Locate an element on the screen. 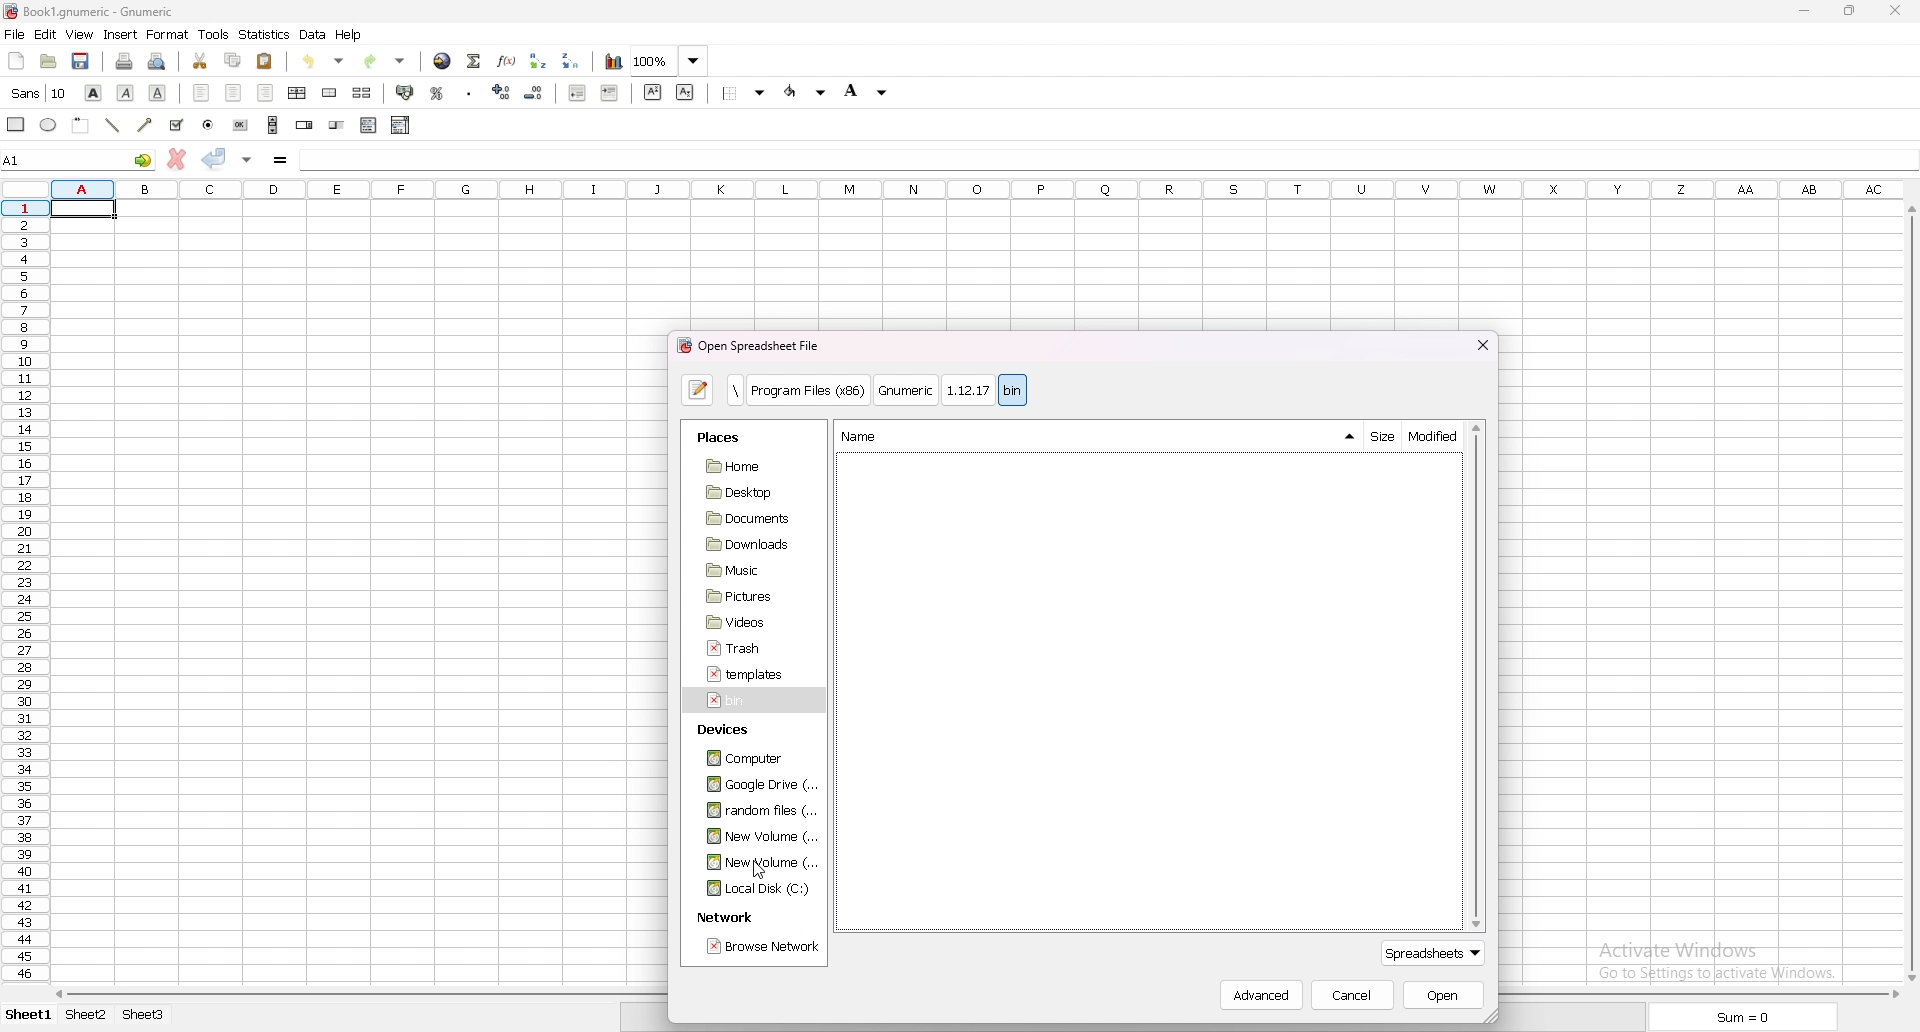  arrowed line is located at coordinates (144, 125).